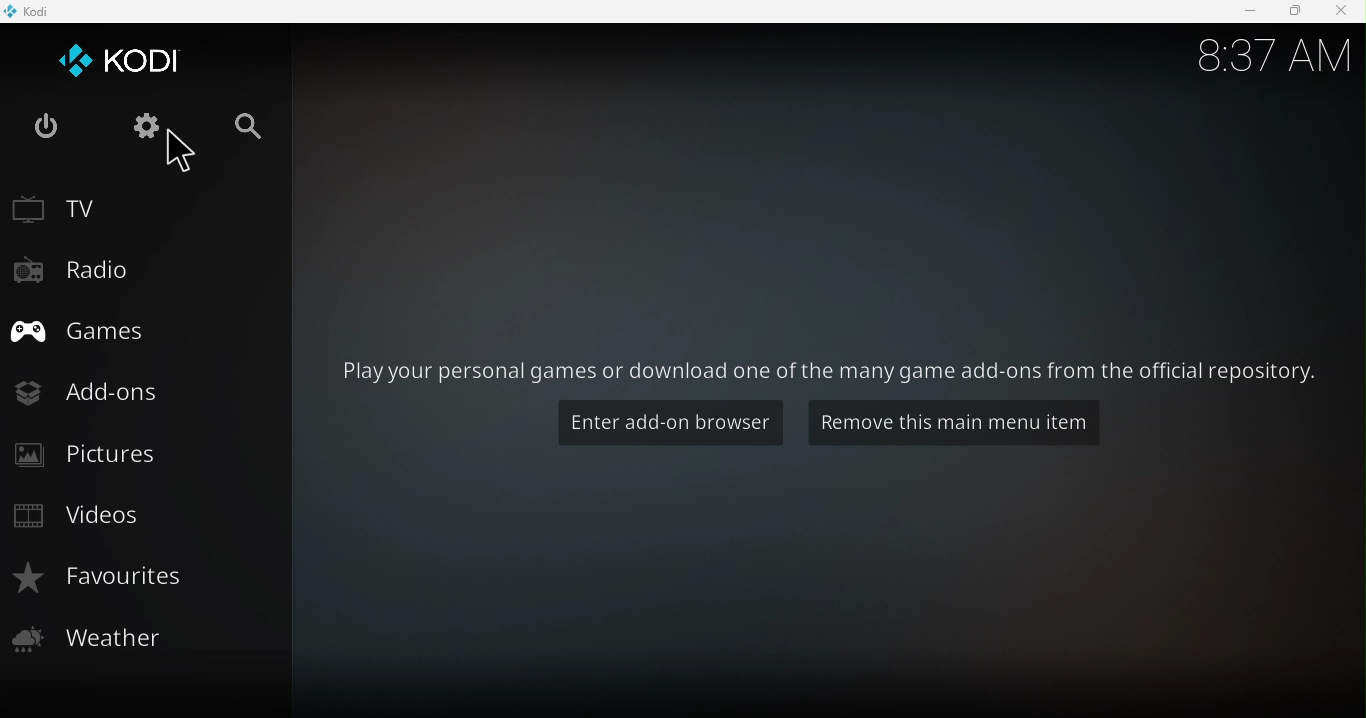 The width and height of the screenshot is (1366, 718). What do you see at coordinates (151, 126) in the screenshot?
I see `Settings` at bounding box center [151, 126].